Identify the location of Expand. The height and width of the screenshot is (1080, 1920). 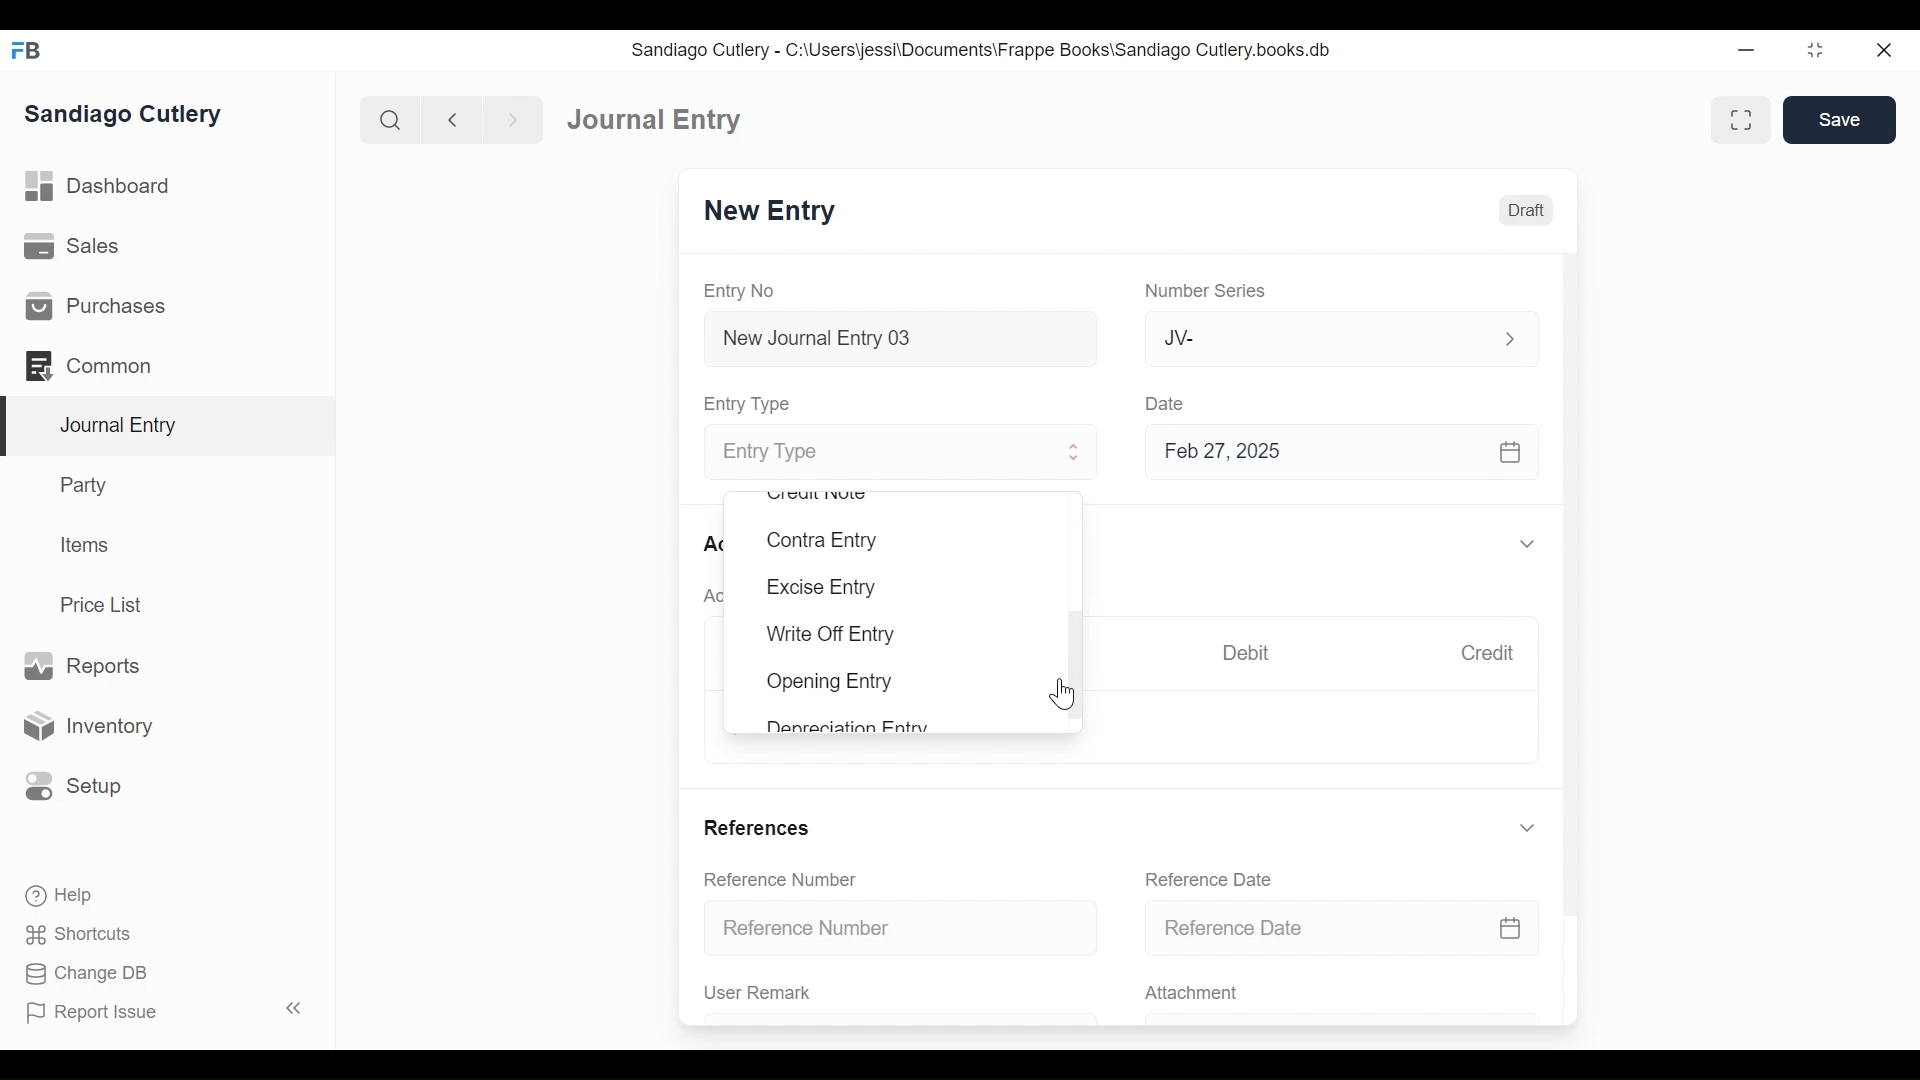
(1530, 543).